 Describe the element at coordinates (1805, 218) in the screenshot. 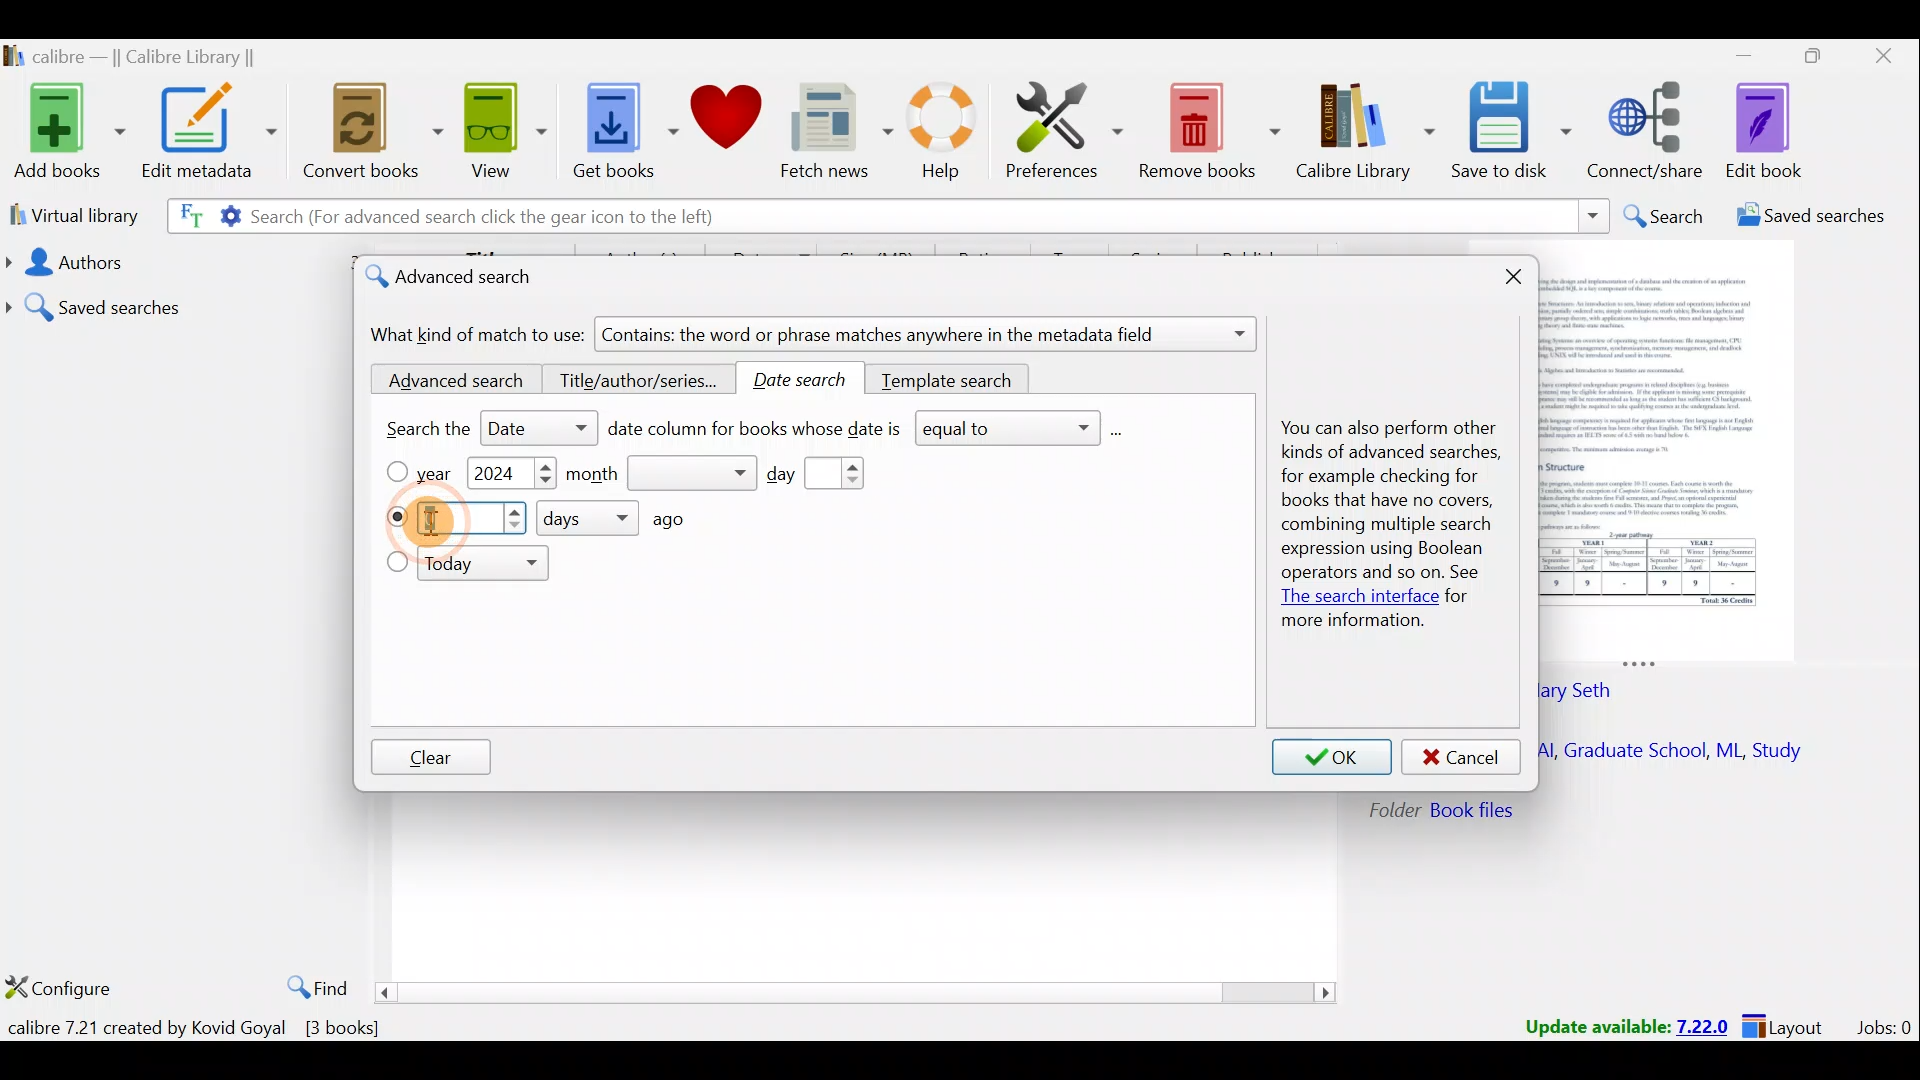

I see `Saved searches` at that location.